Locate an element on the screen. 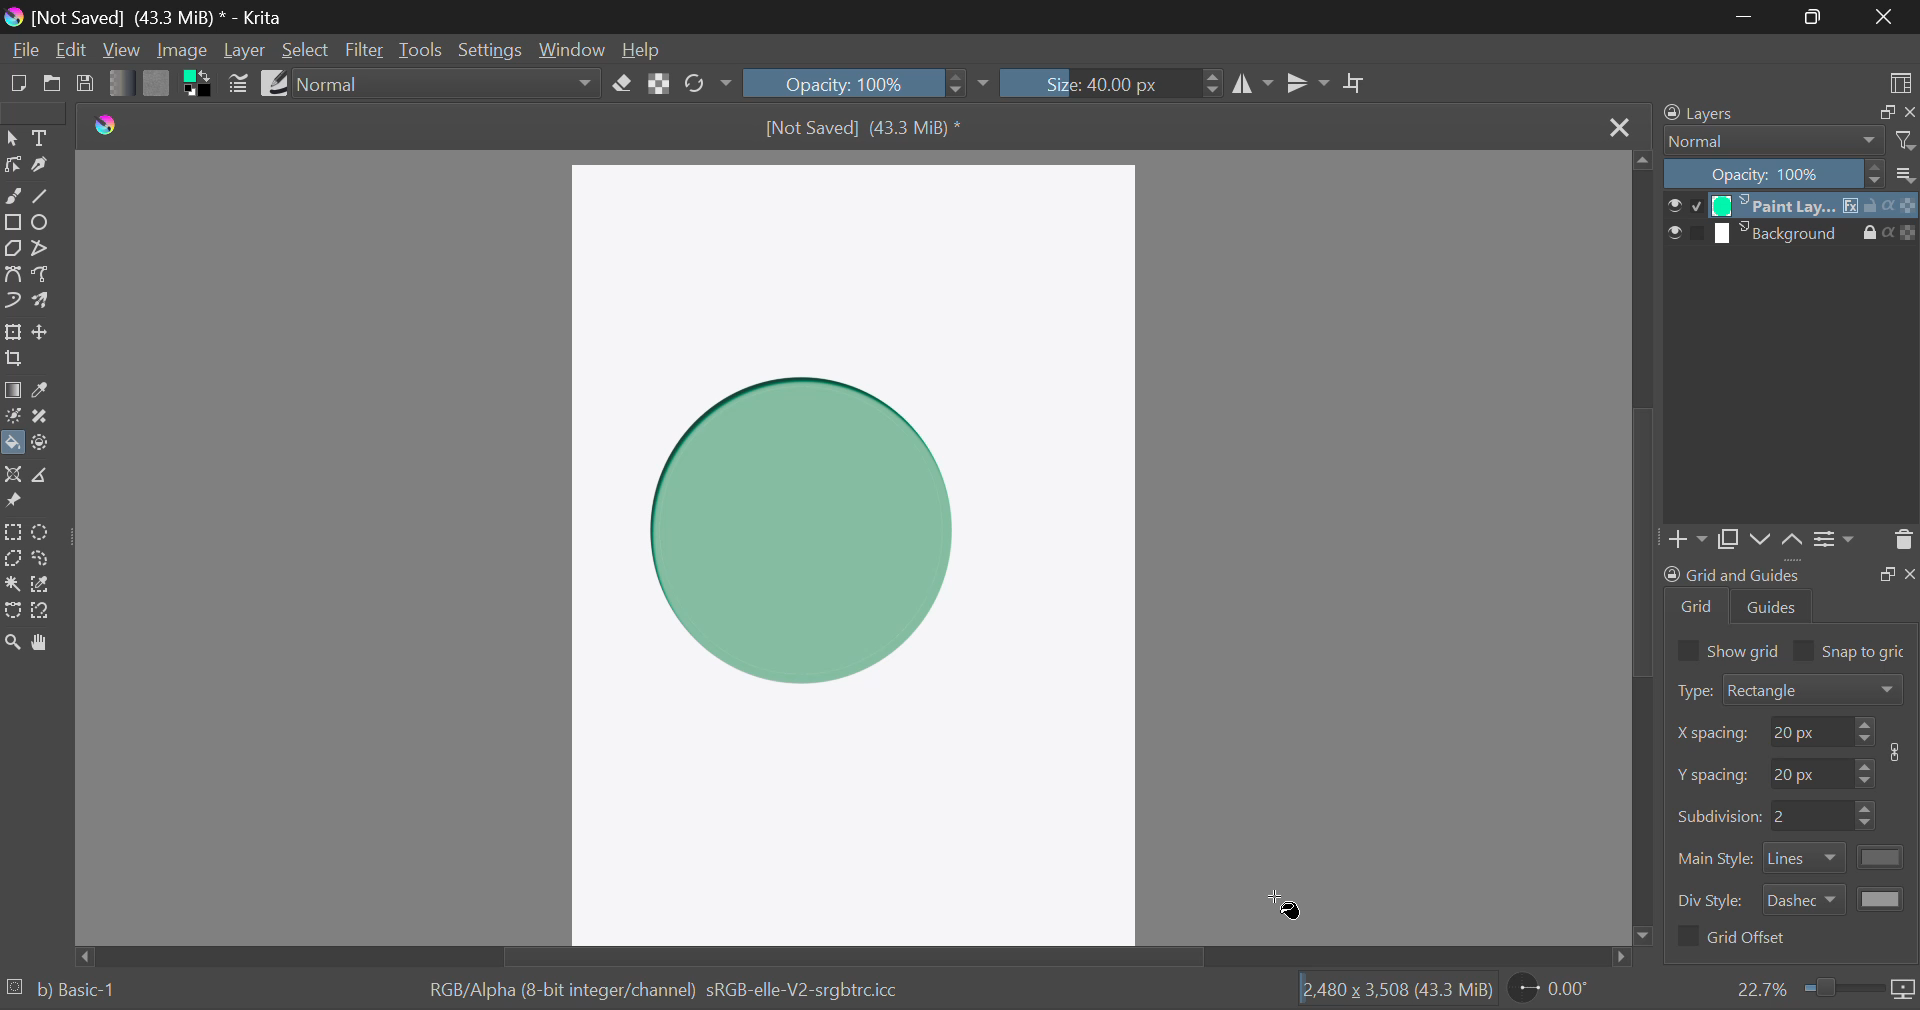 The image size is (1920, 1010). Restore Down is located at coordinates (1746, 17).